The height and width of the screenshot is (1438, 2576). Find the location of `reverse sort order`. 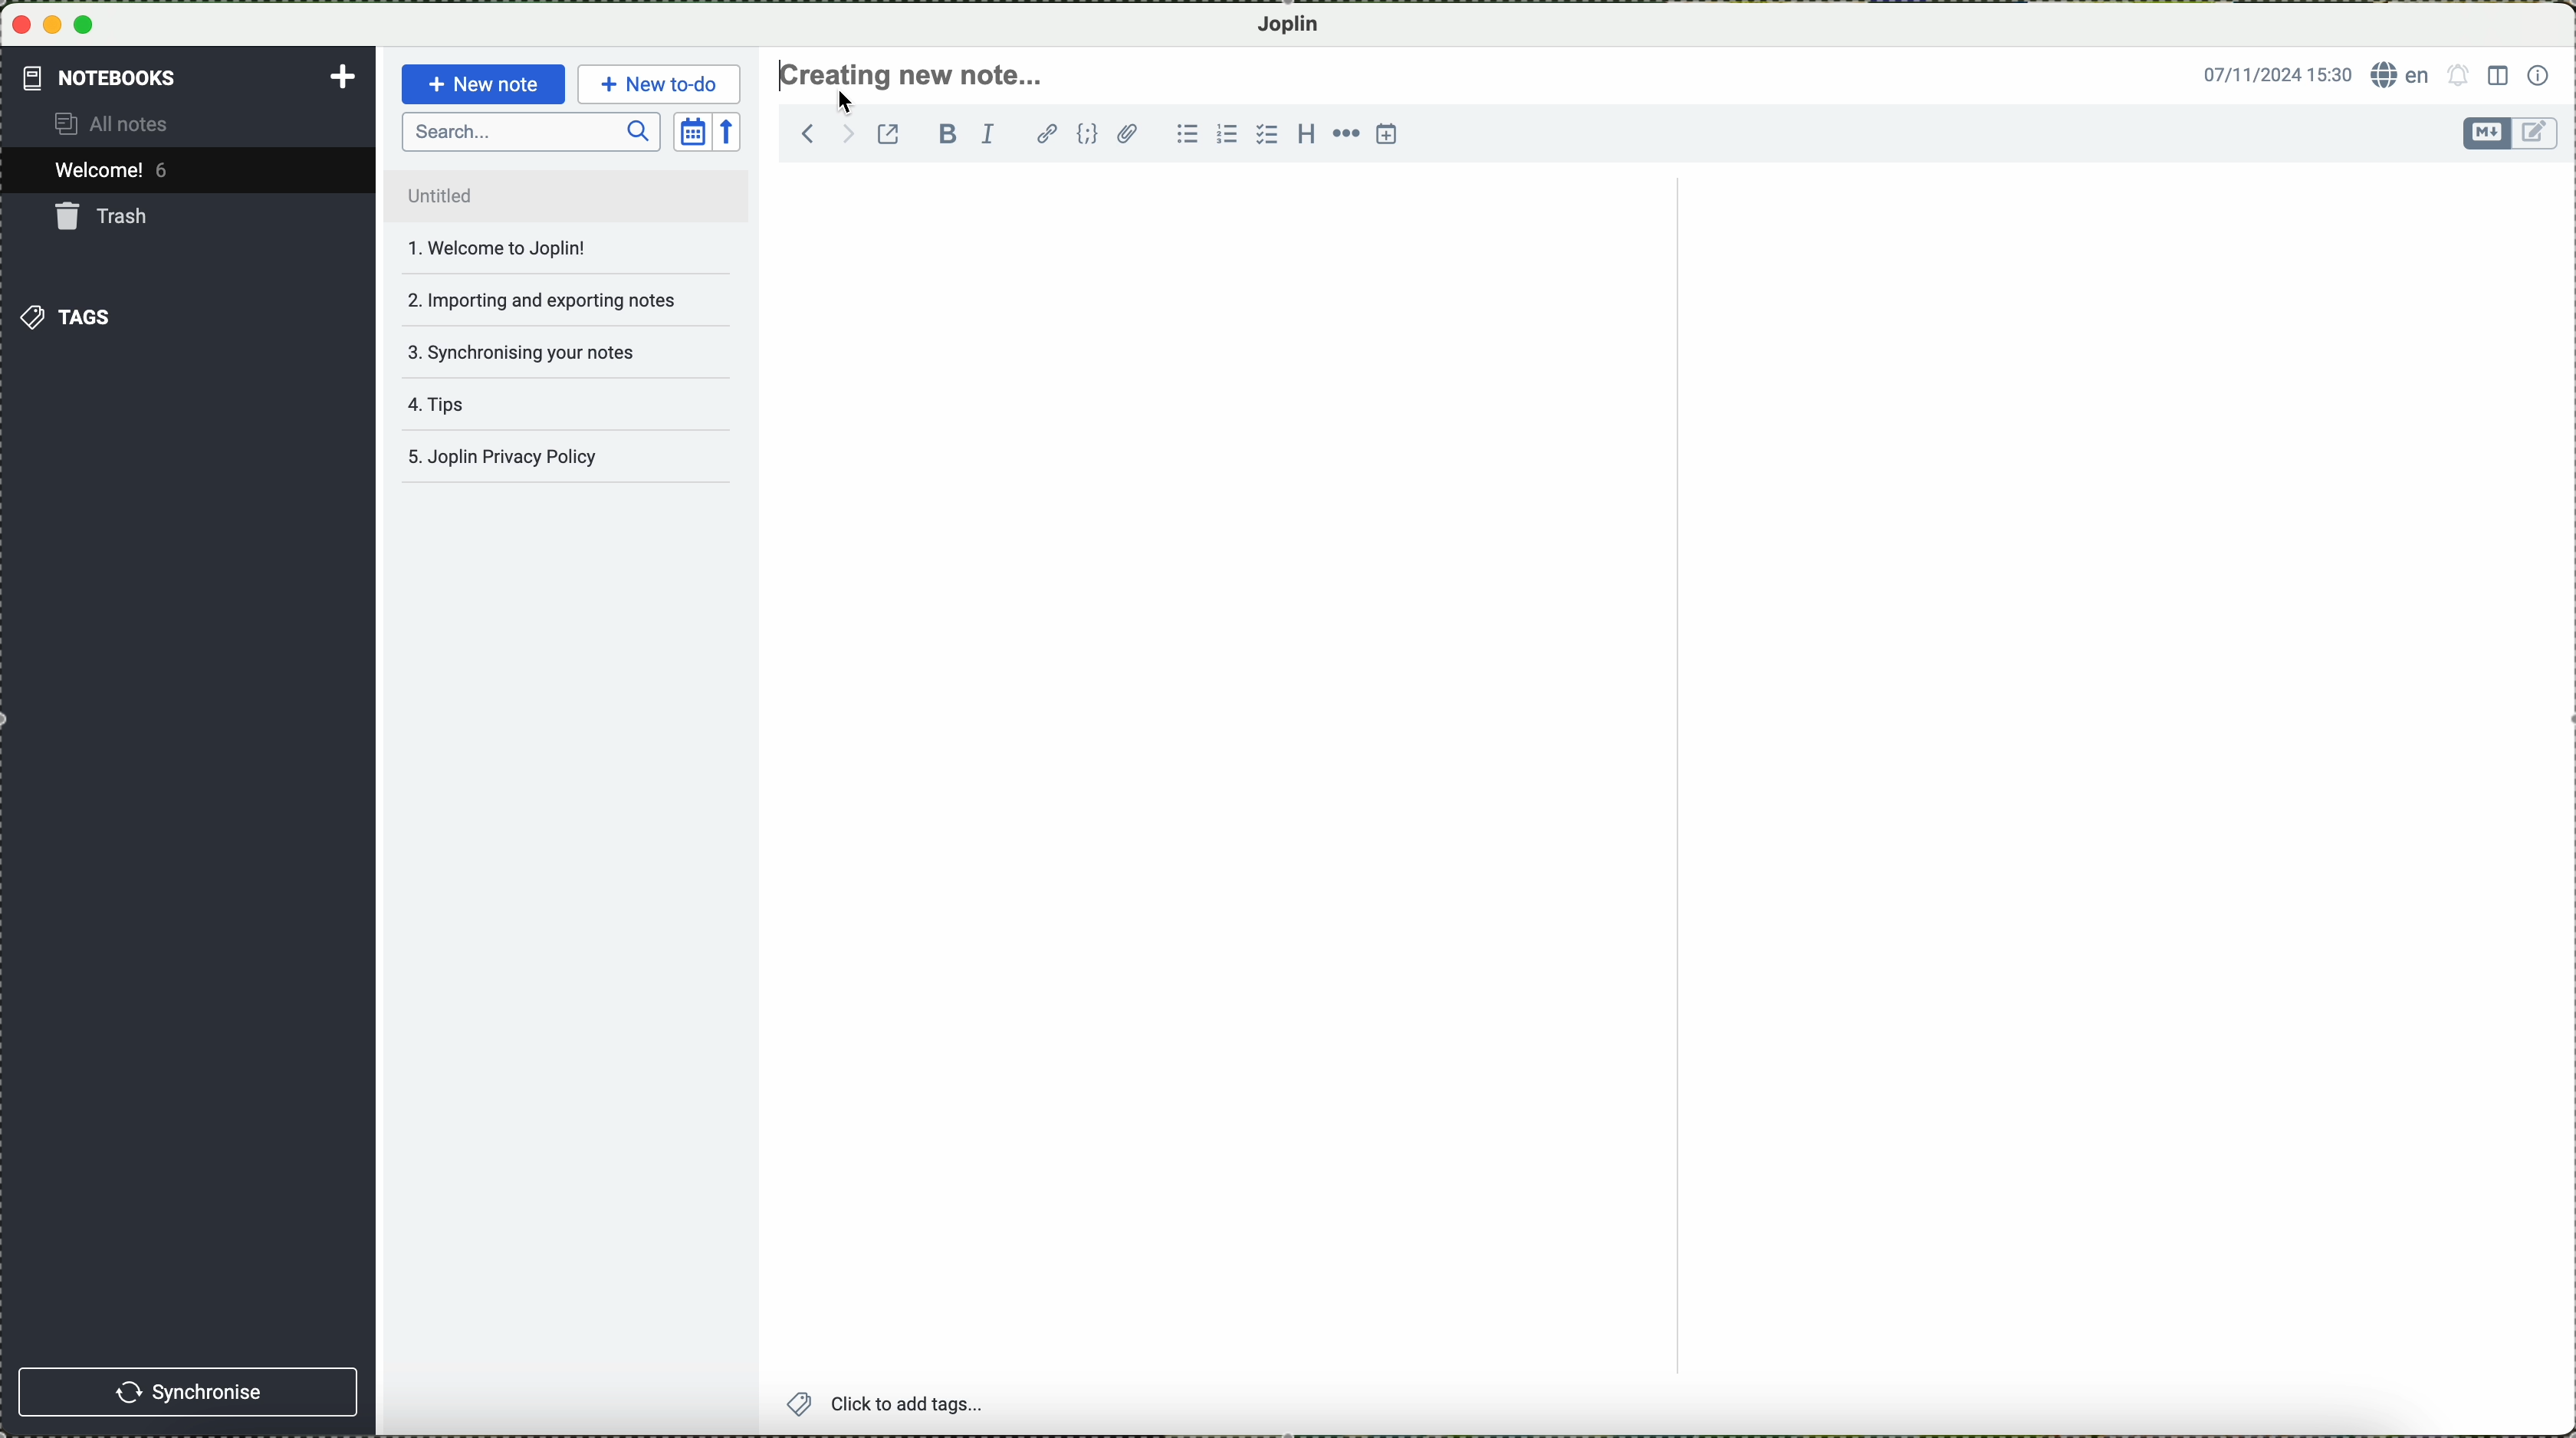

reverse sort order is located at coordinates (732, 130).